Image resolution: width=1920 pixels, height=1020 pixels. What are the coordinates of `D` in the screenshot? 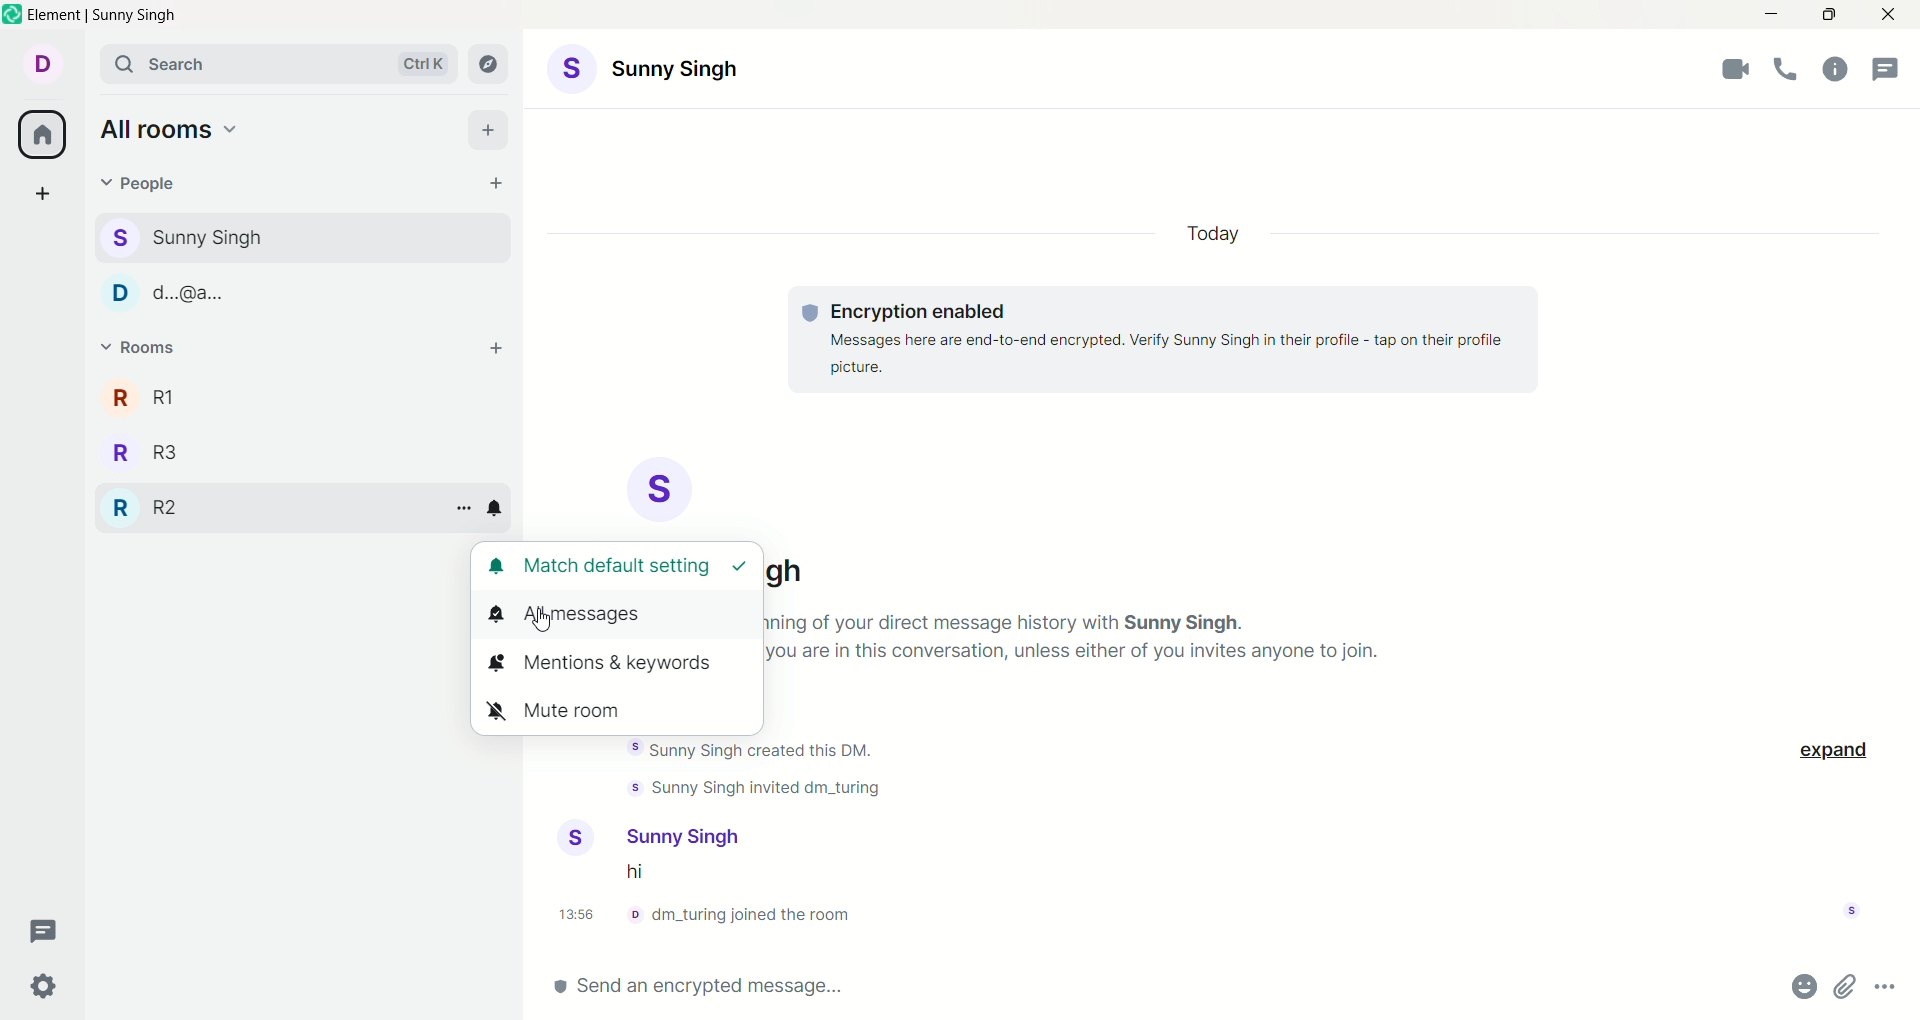 It's located at (172, 291).